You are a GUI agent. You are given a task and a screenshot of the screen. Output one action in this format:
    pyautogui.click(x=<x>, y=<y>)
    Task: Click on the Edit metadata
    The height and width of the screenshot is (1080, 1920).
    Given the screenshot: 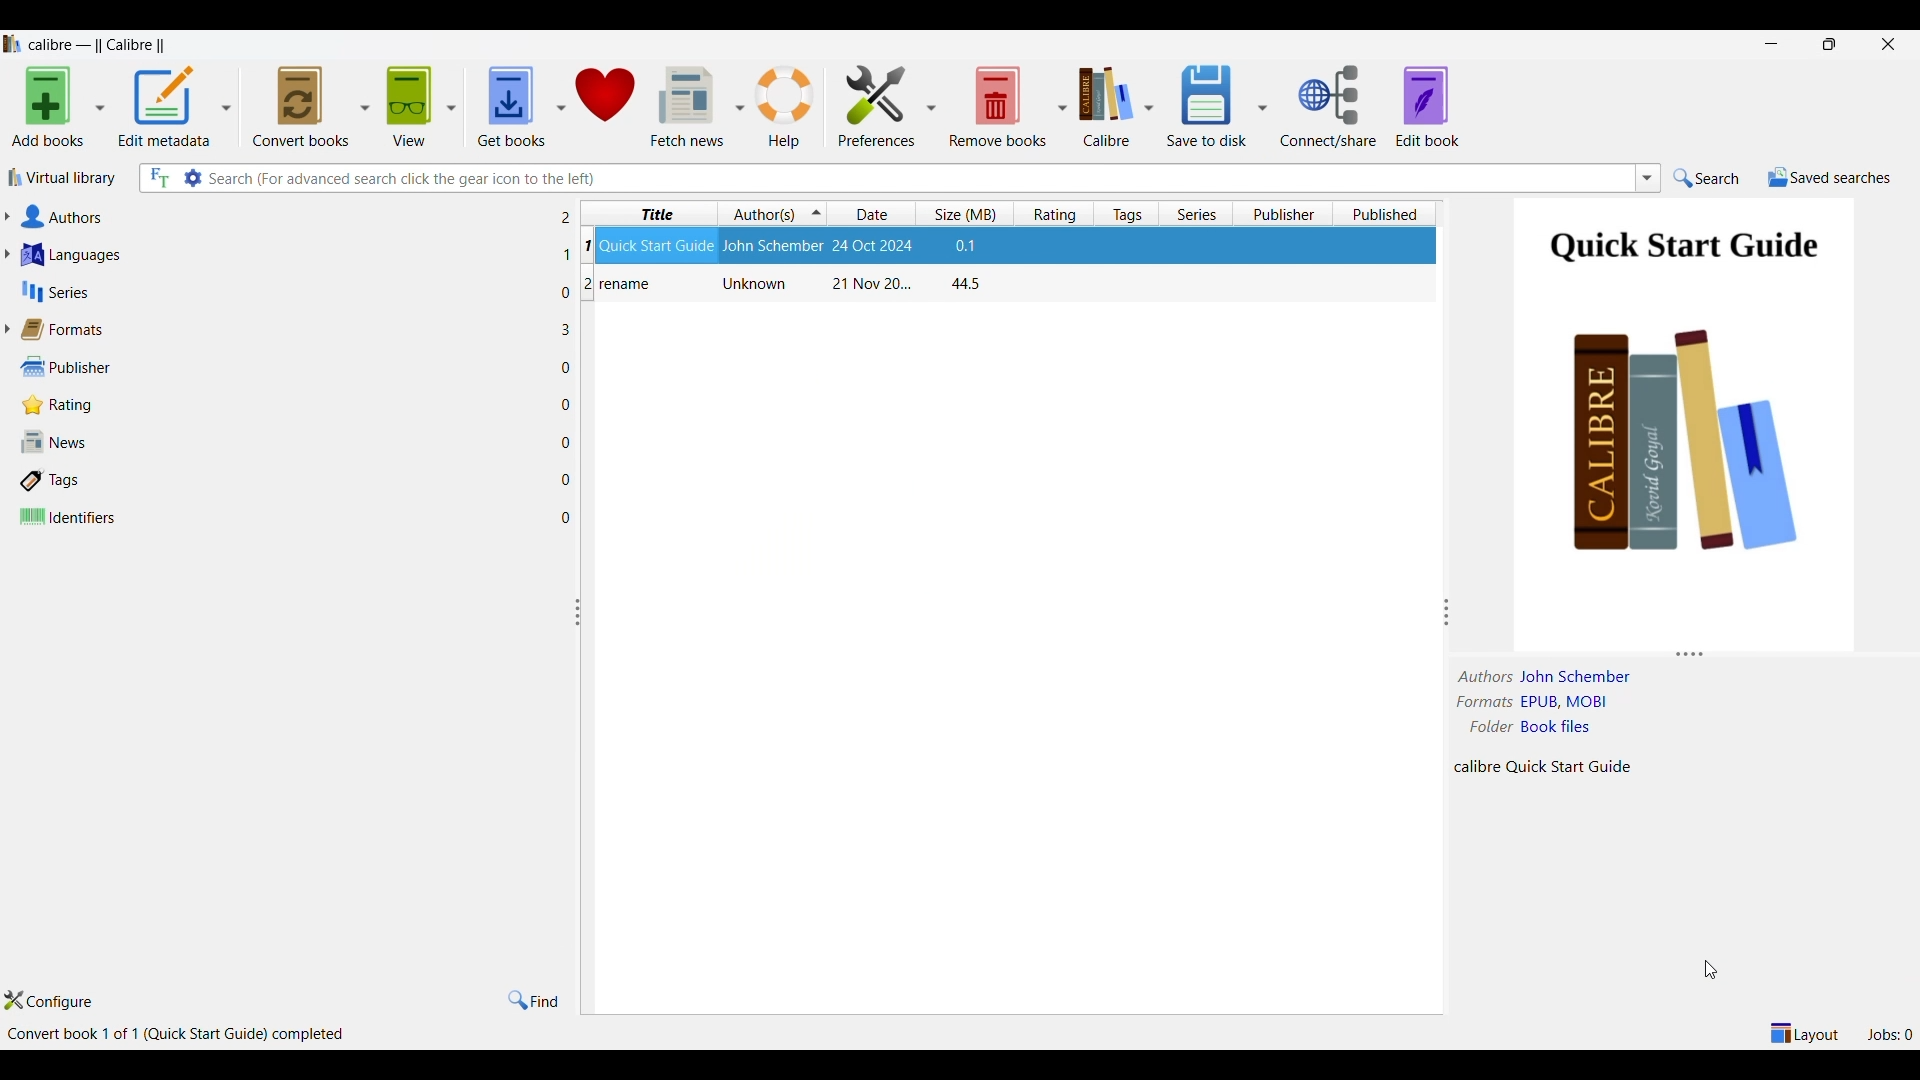 What is the action you would take?
    pyautogui.click(x=165, y=108)
    